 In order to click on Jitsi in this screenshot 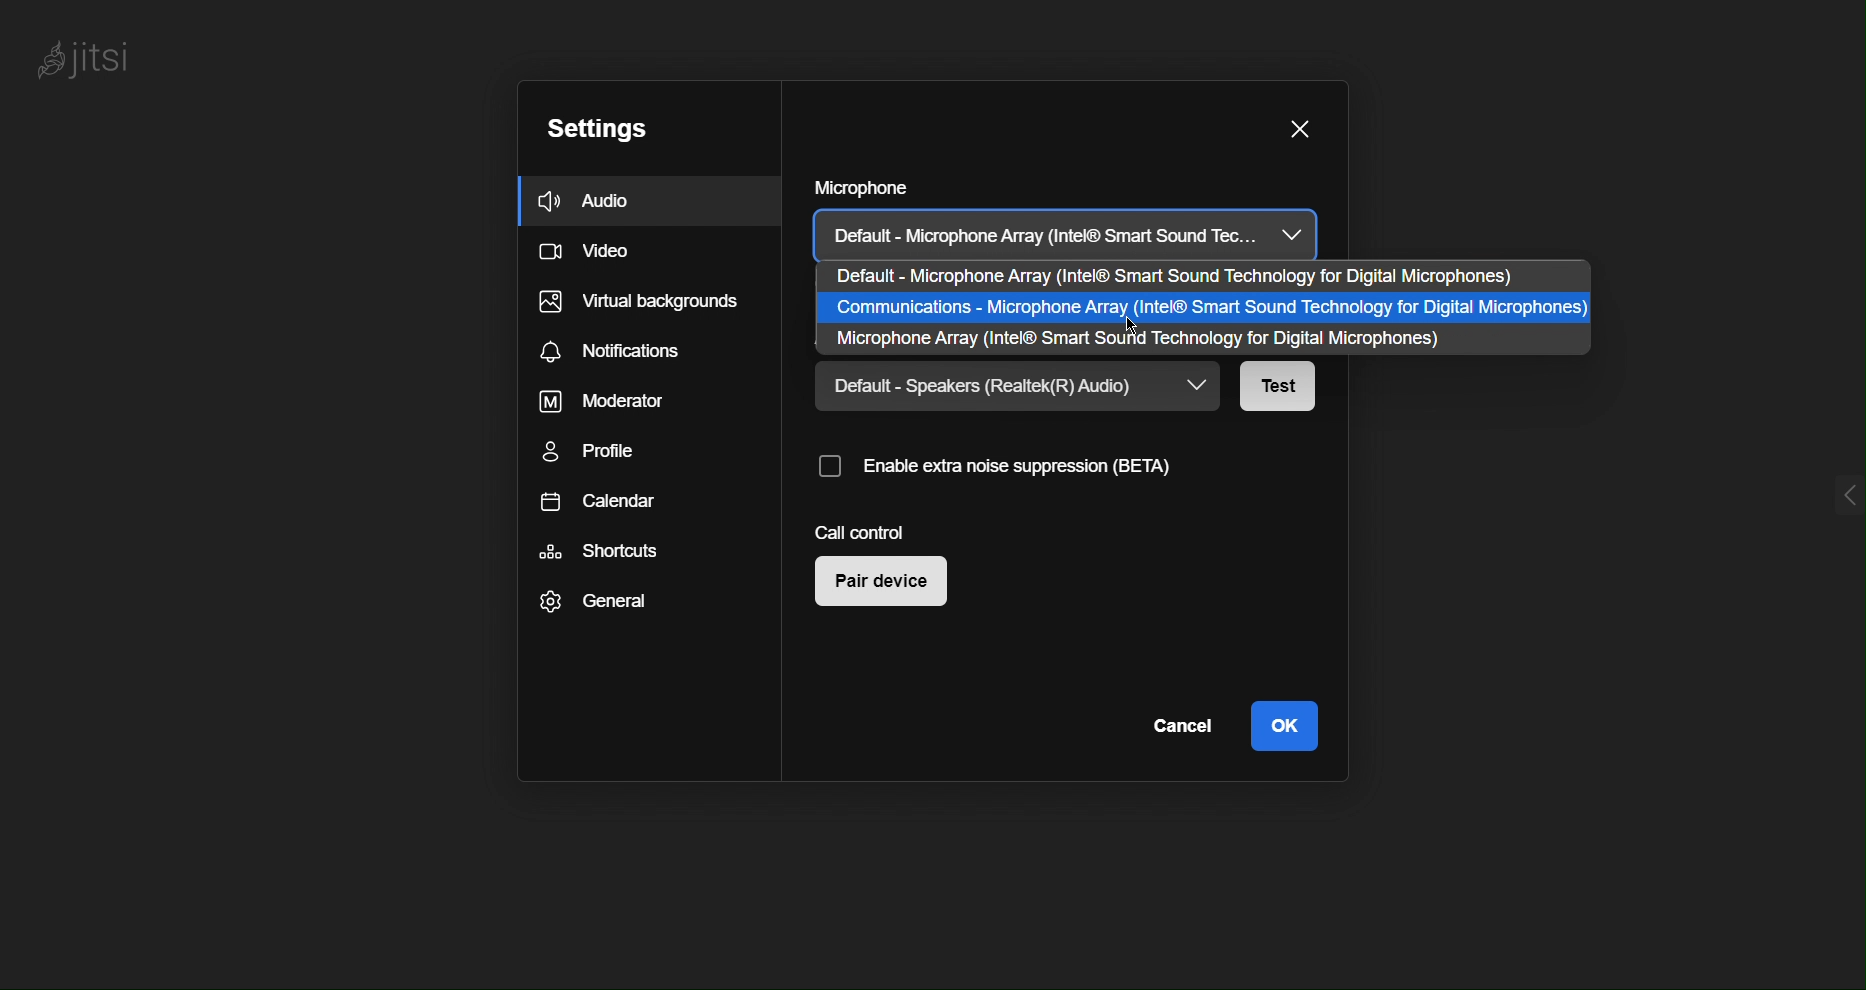, I will do `click(95, 58)`.